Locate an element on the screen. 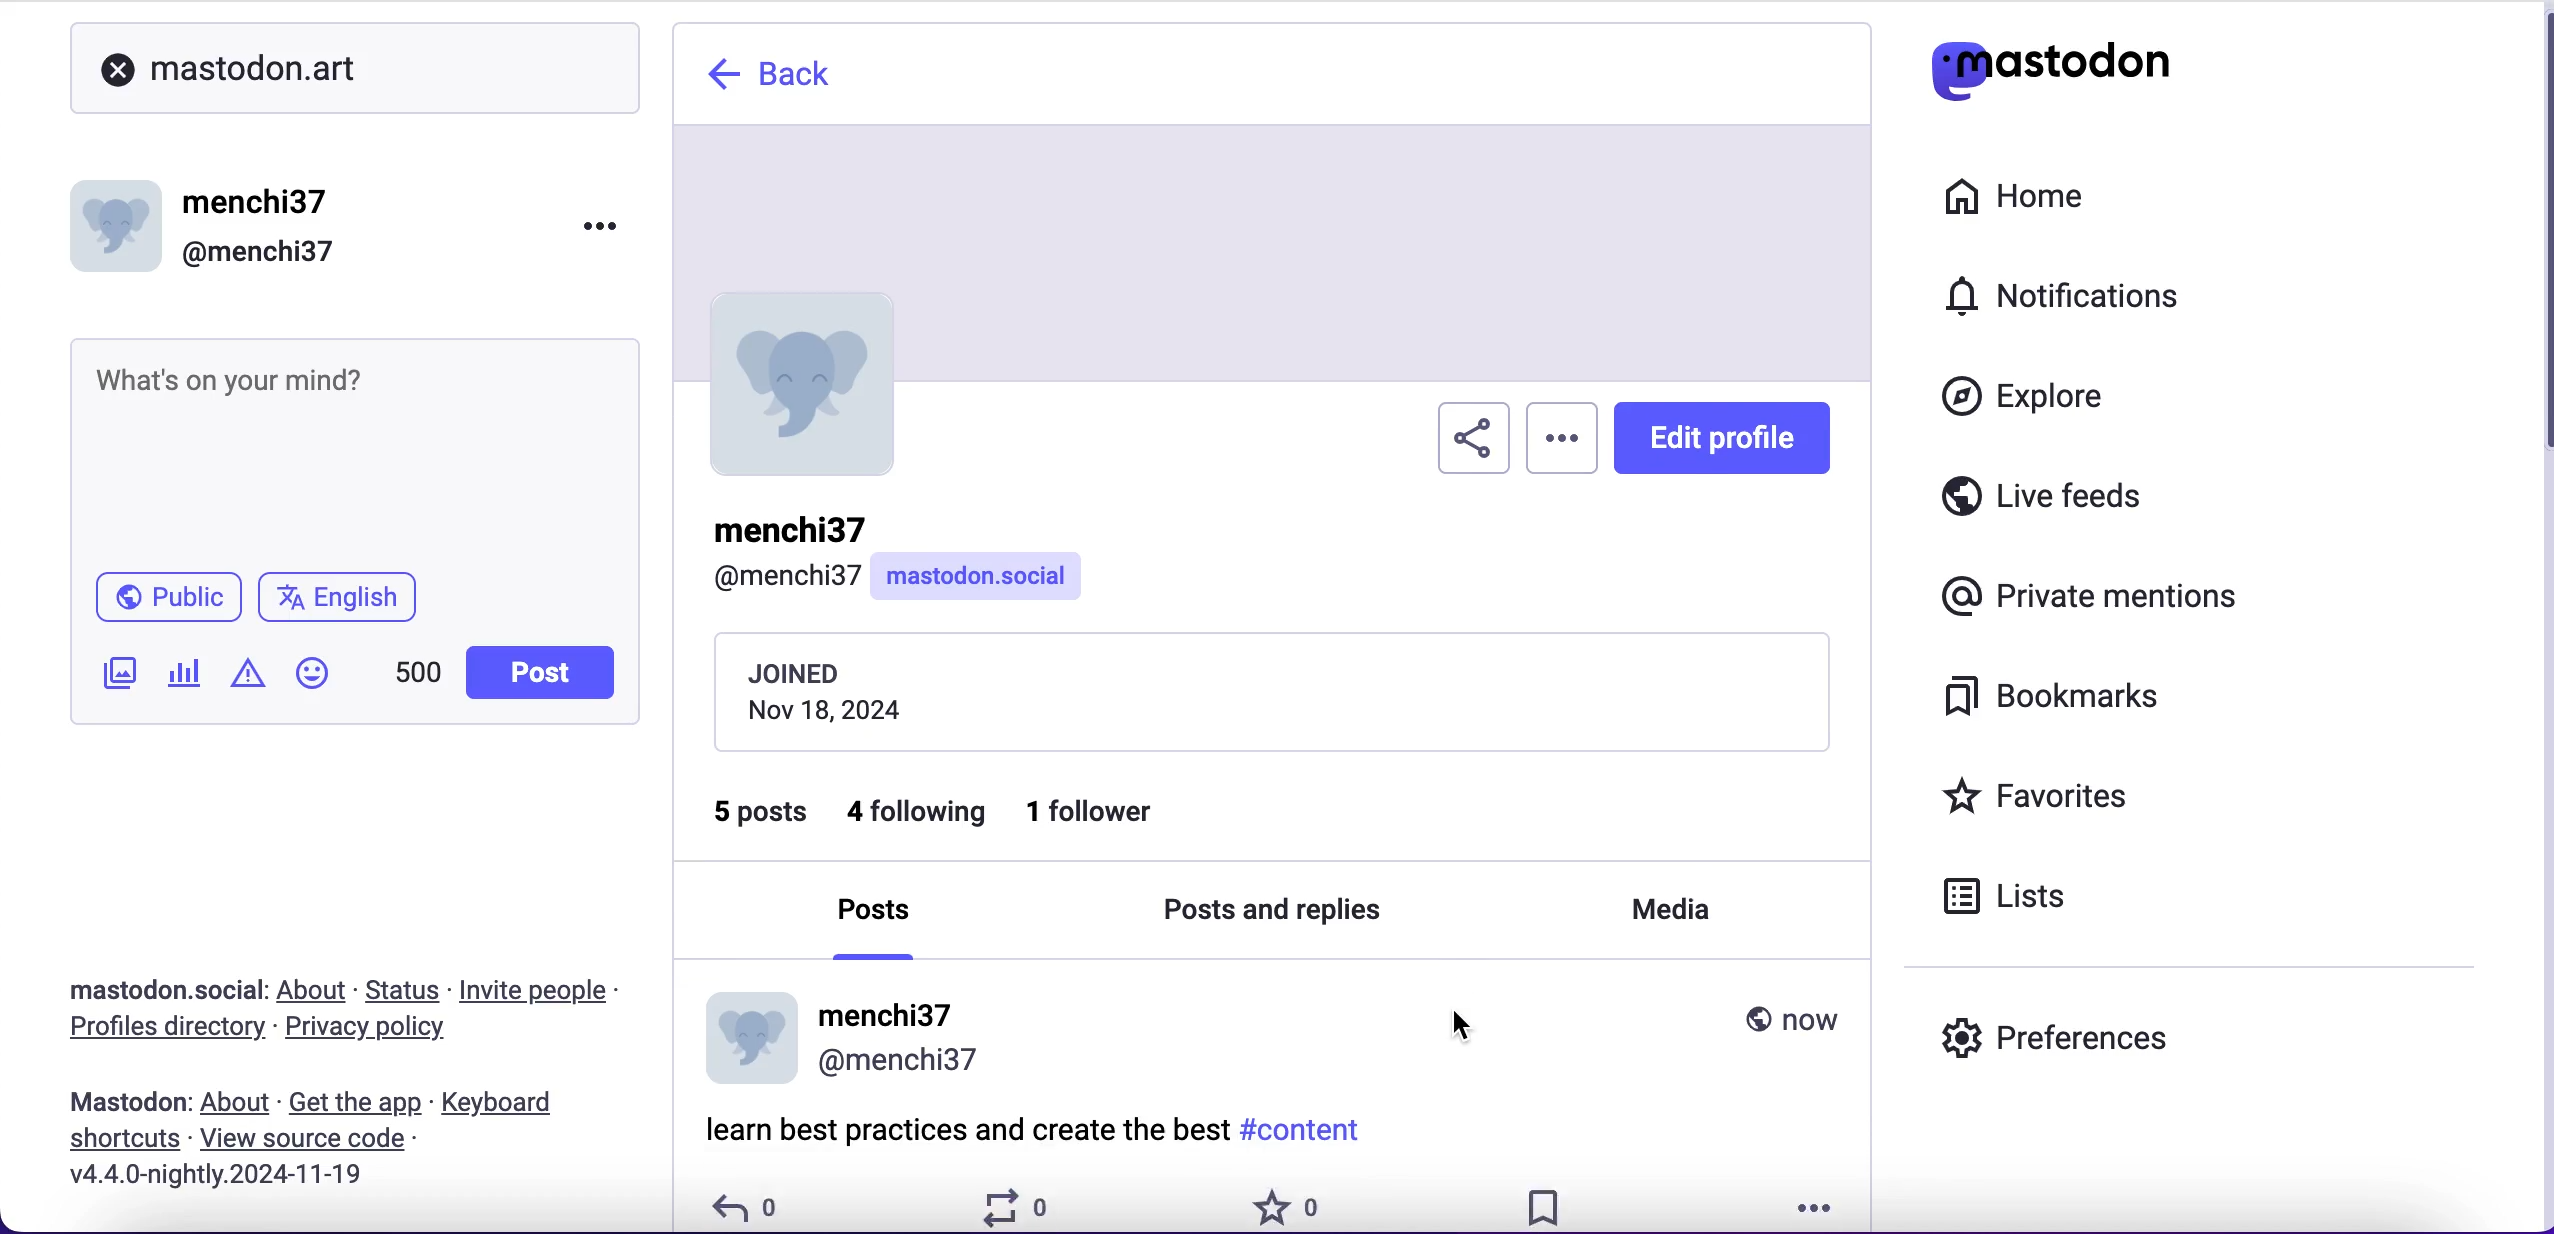  #content is located at coordinates (1312, 1128).